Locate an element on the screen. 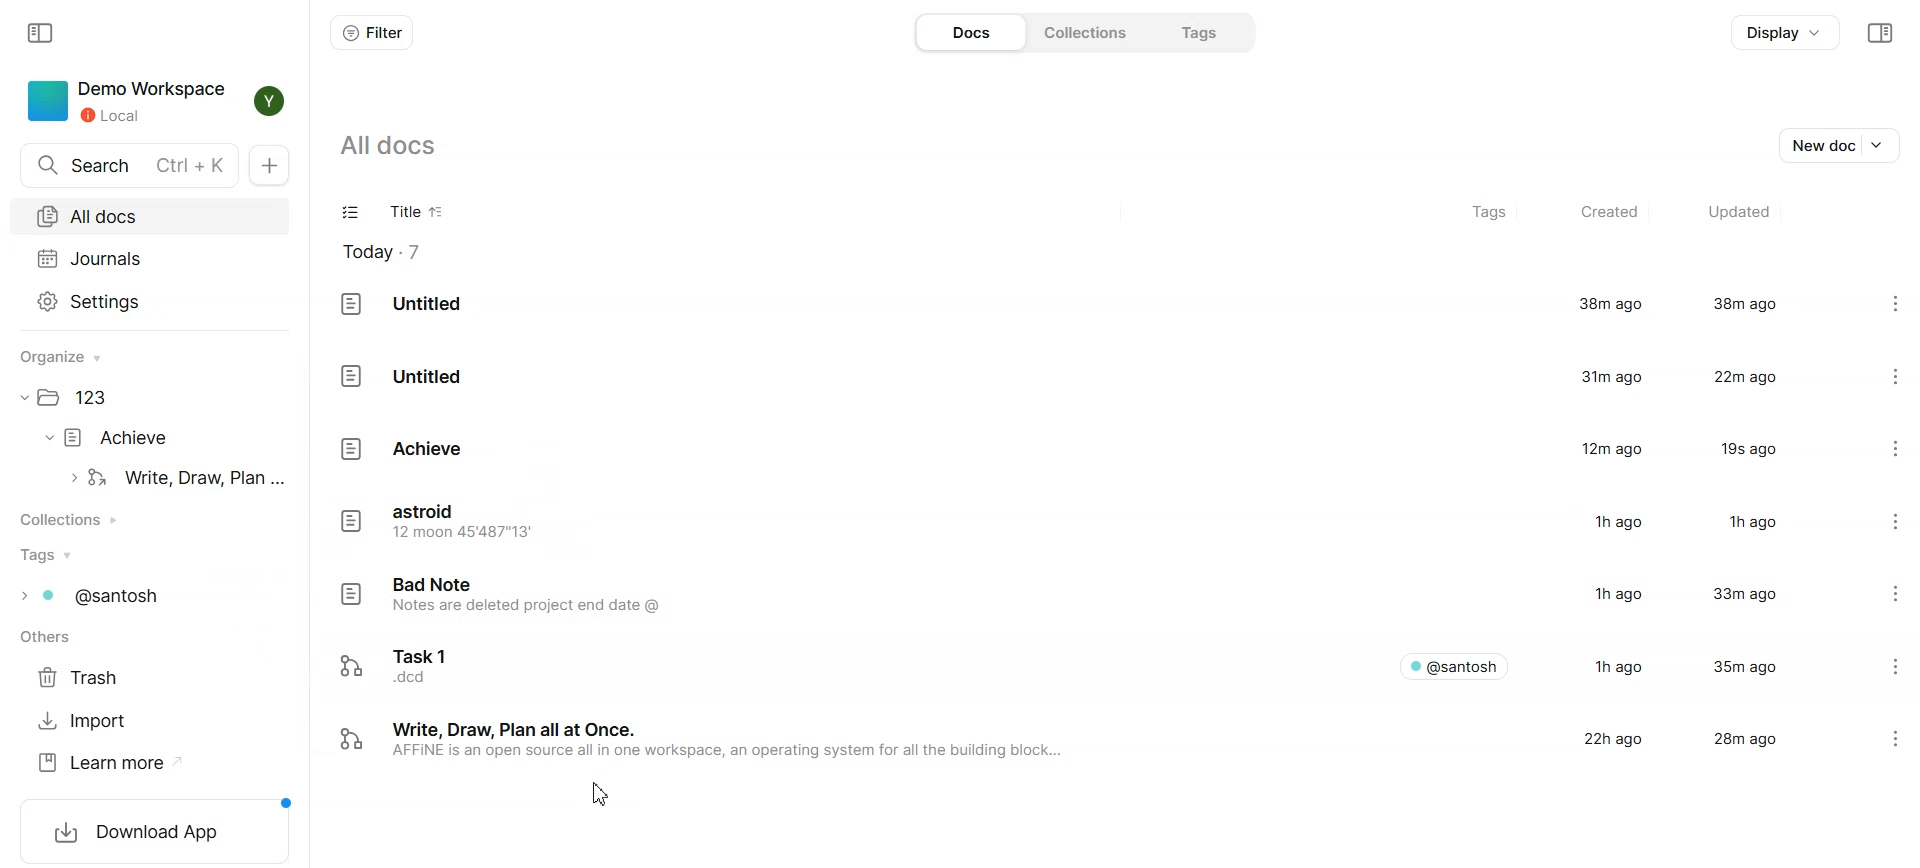  Folder file is located at coordinates (83, 399).